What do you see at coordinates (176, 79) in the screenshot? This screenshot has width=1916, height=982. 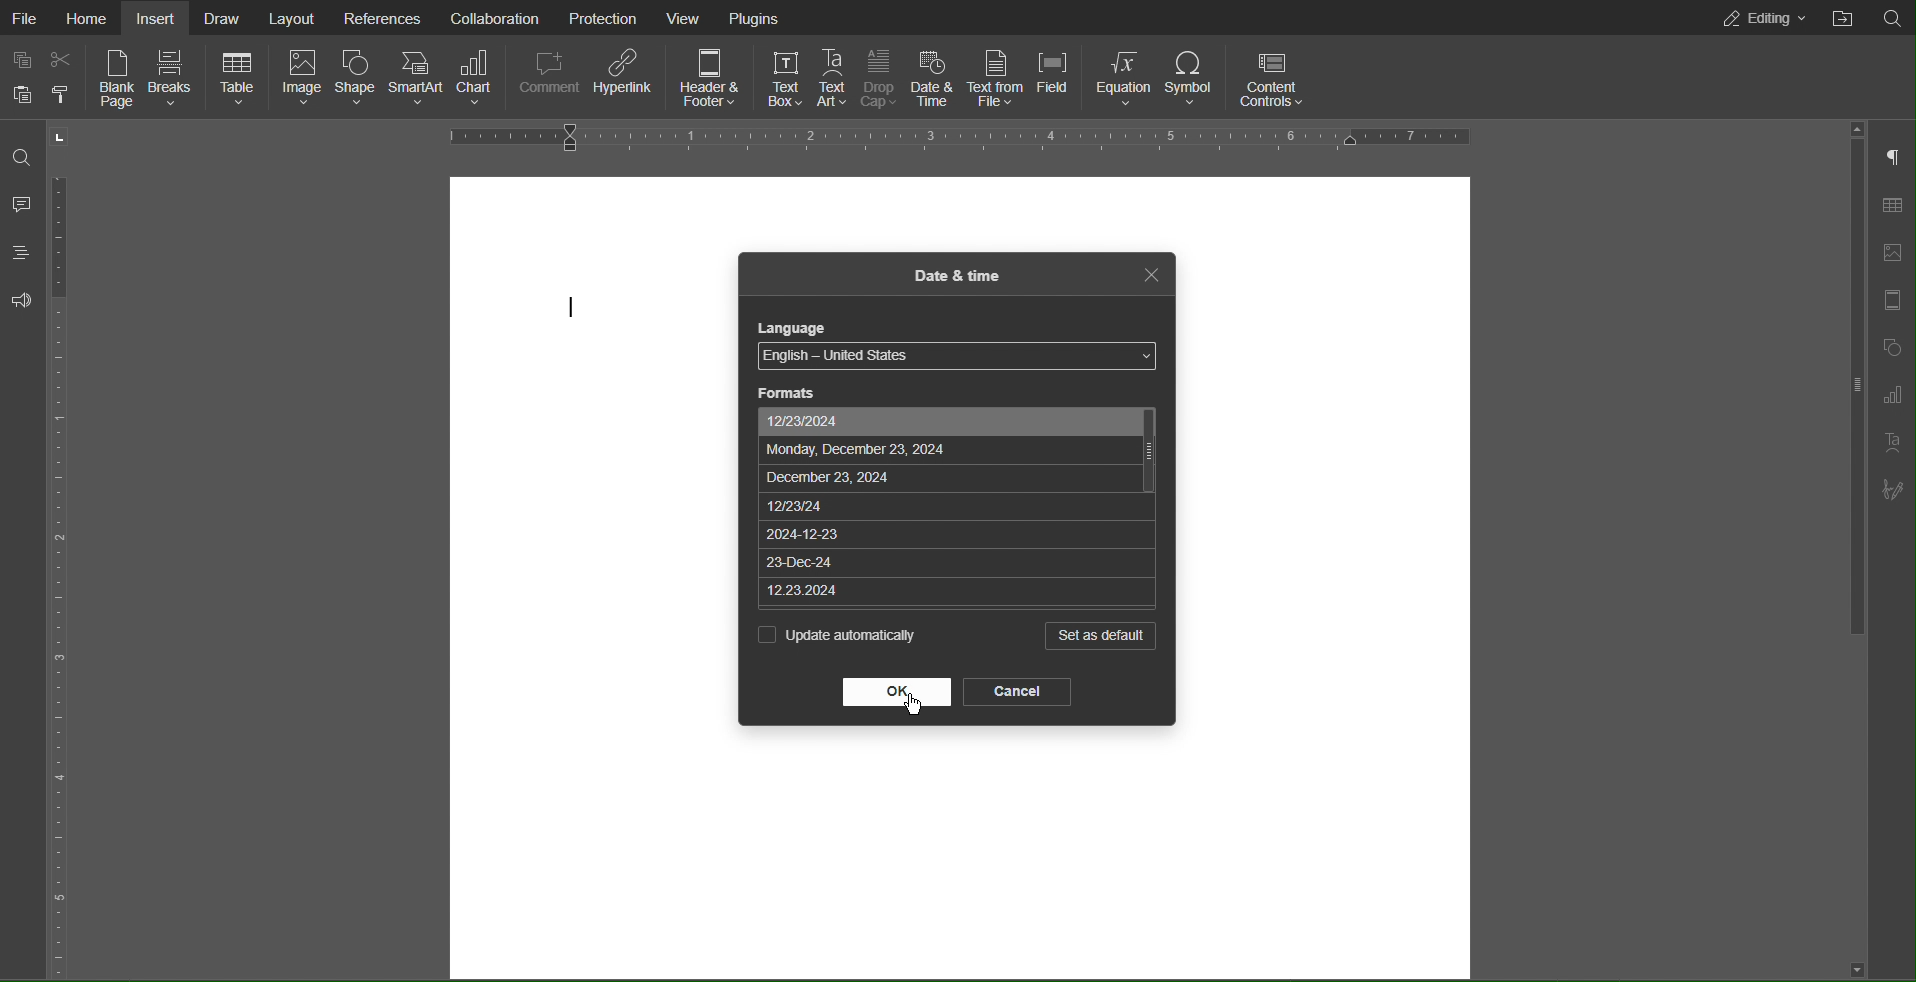 I see `Breaks` at bounding box center [176, 79].